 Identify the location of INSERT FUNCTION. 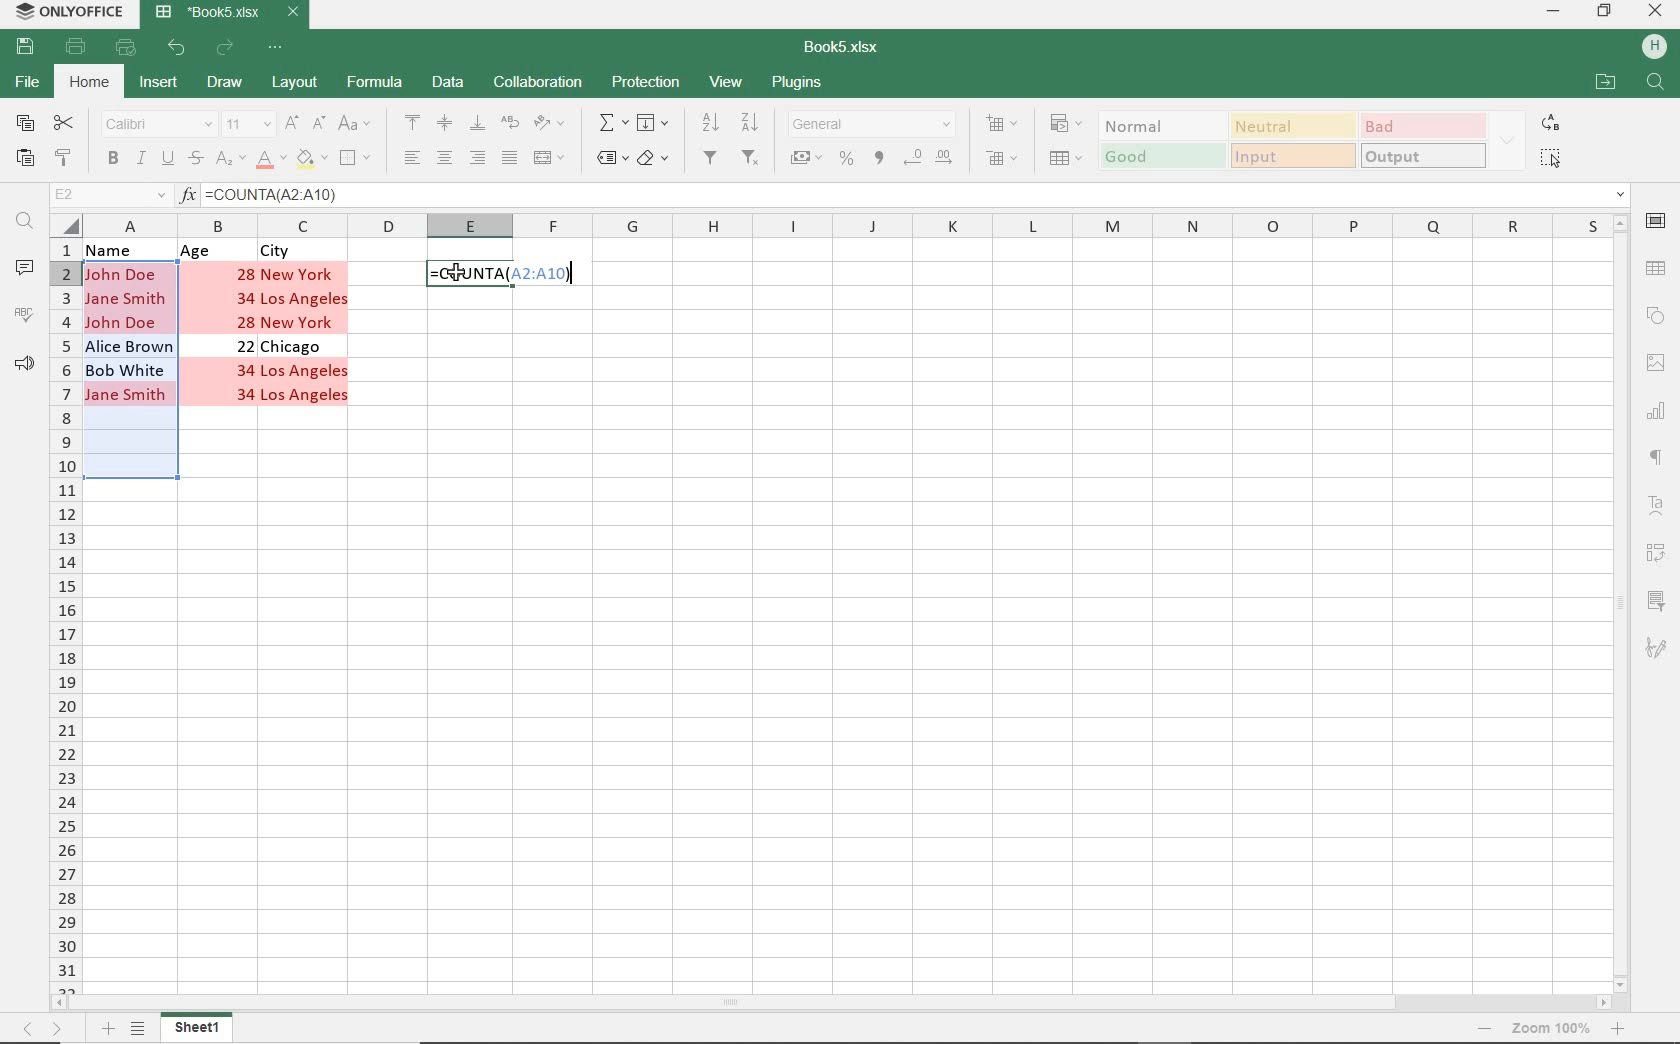
(611, 121).